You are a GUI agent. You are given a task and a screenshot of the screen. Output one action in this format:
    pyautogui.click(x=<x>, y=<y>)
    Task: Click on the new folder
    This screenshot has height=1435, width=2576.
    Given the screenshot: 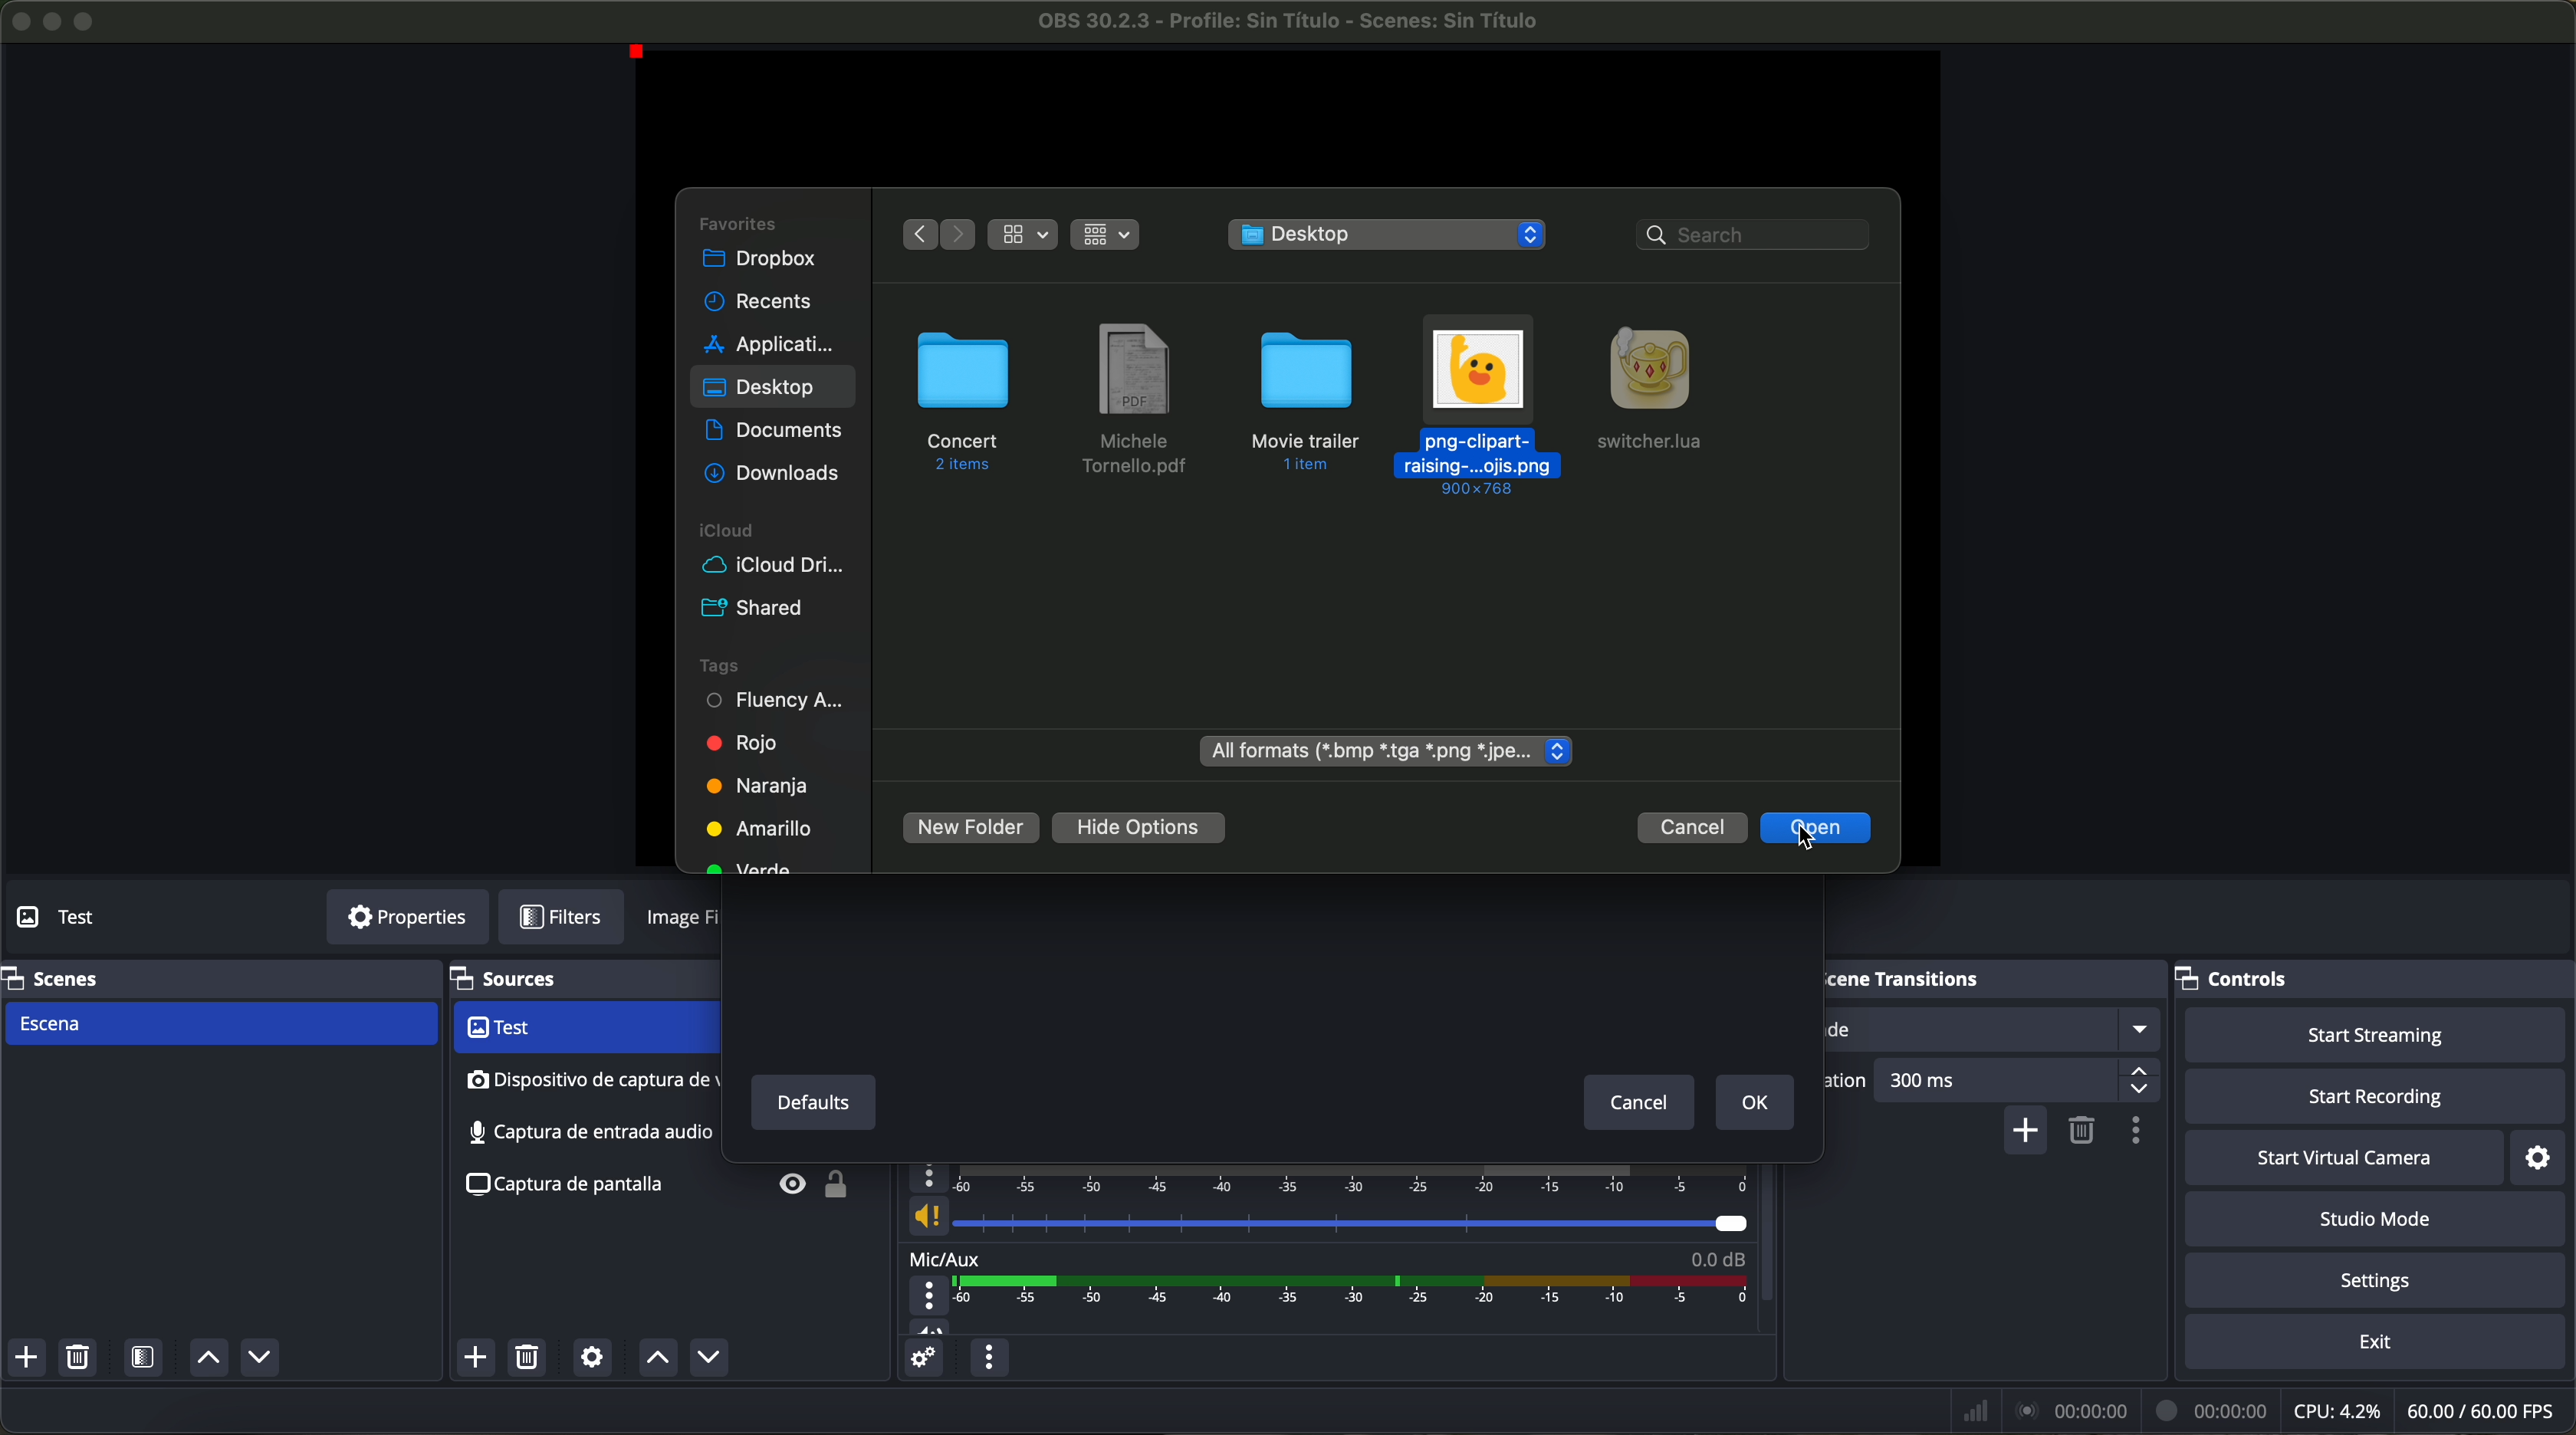 What is the action you would take?
    pyautogui.click(x=971, y=828)
    